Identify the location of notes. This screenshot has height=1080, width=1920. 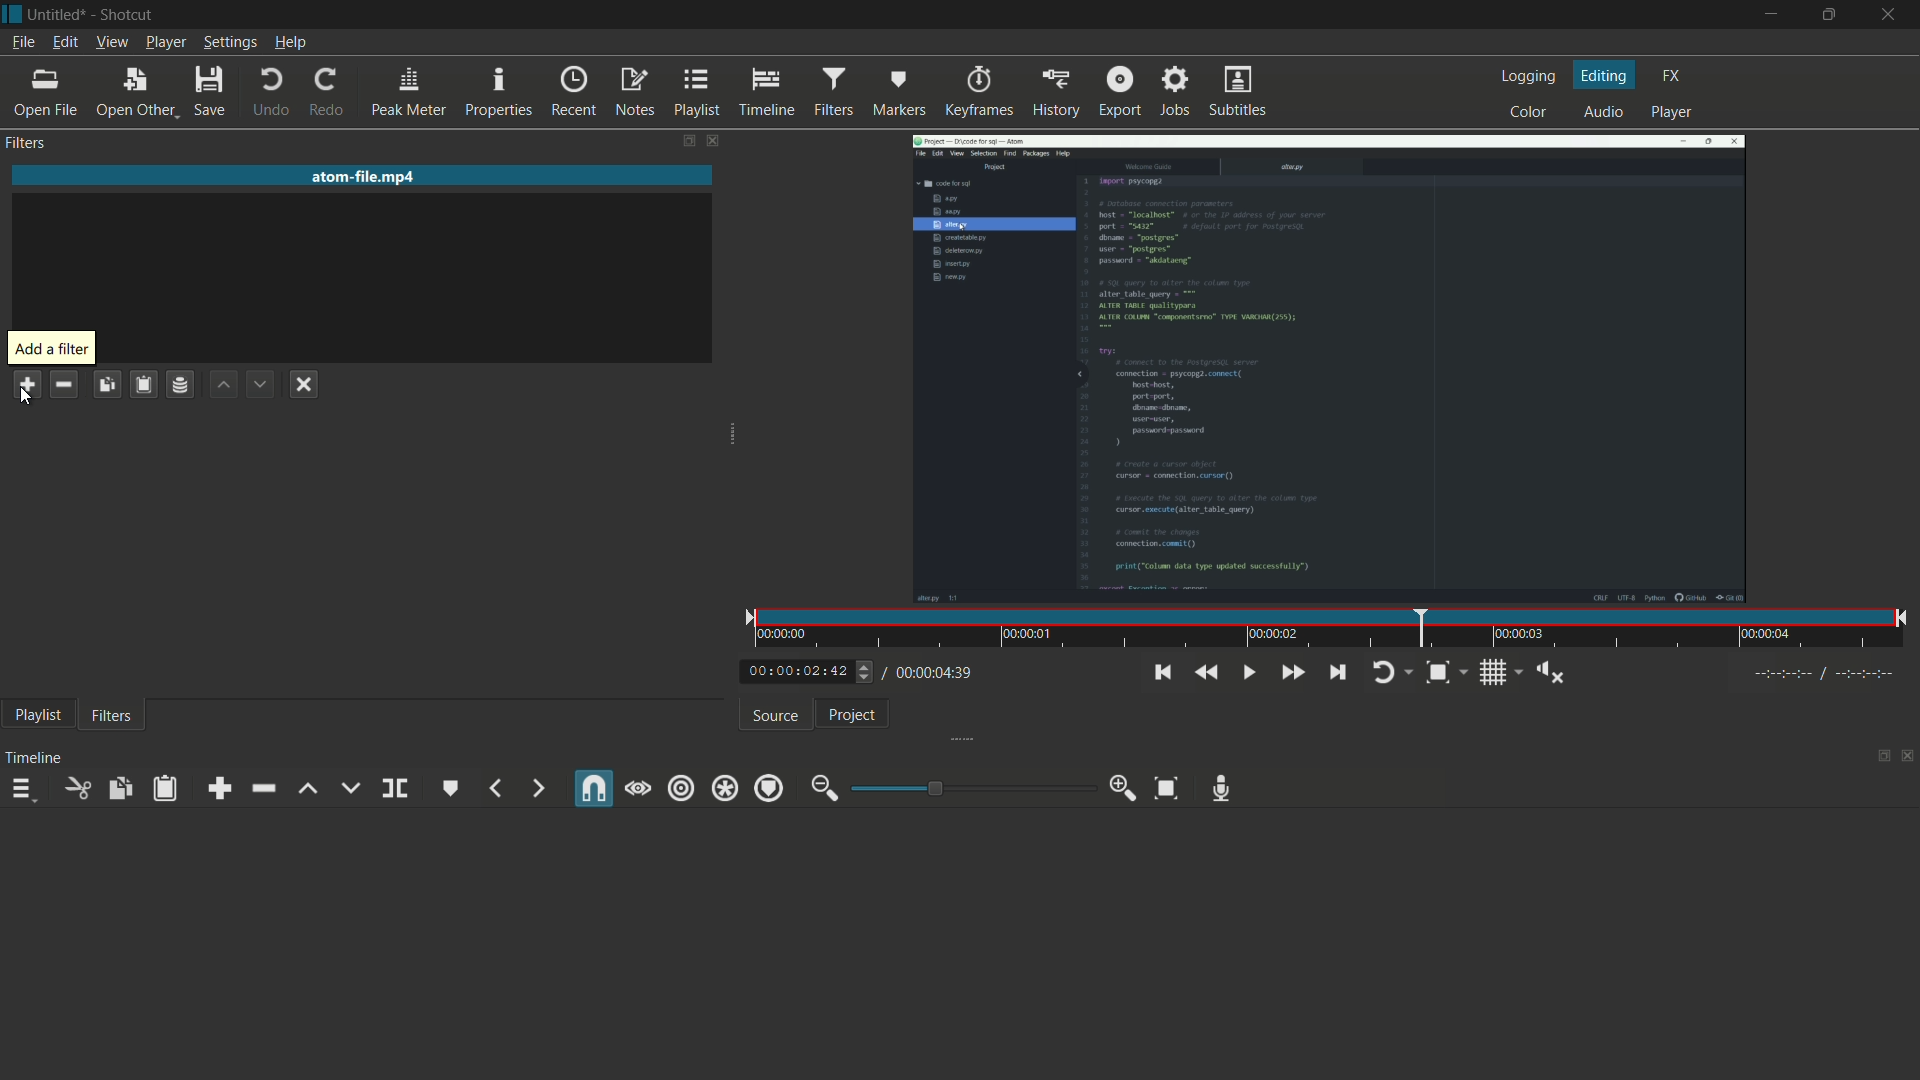
(633, 92).